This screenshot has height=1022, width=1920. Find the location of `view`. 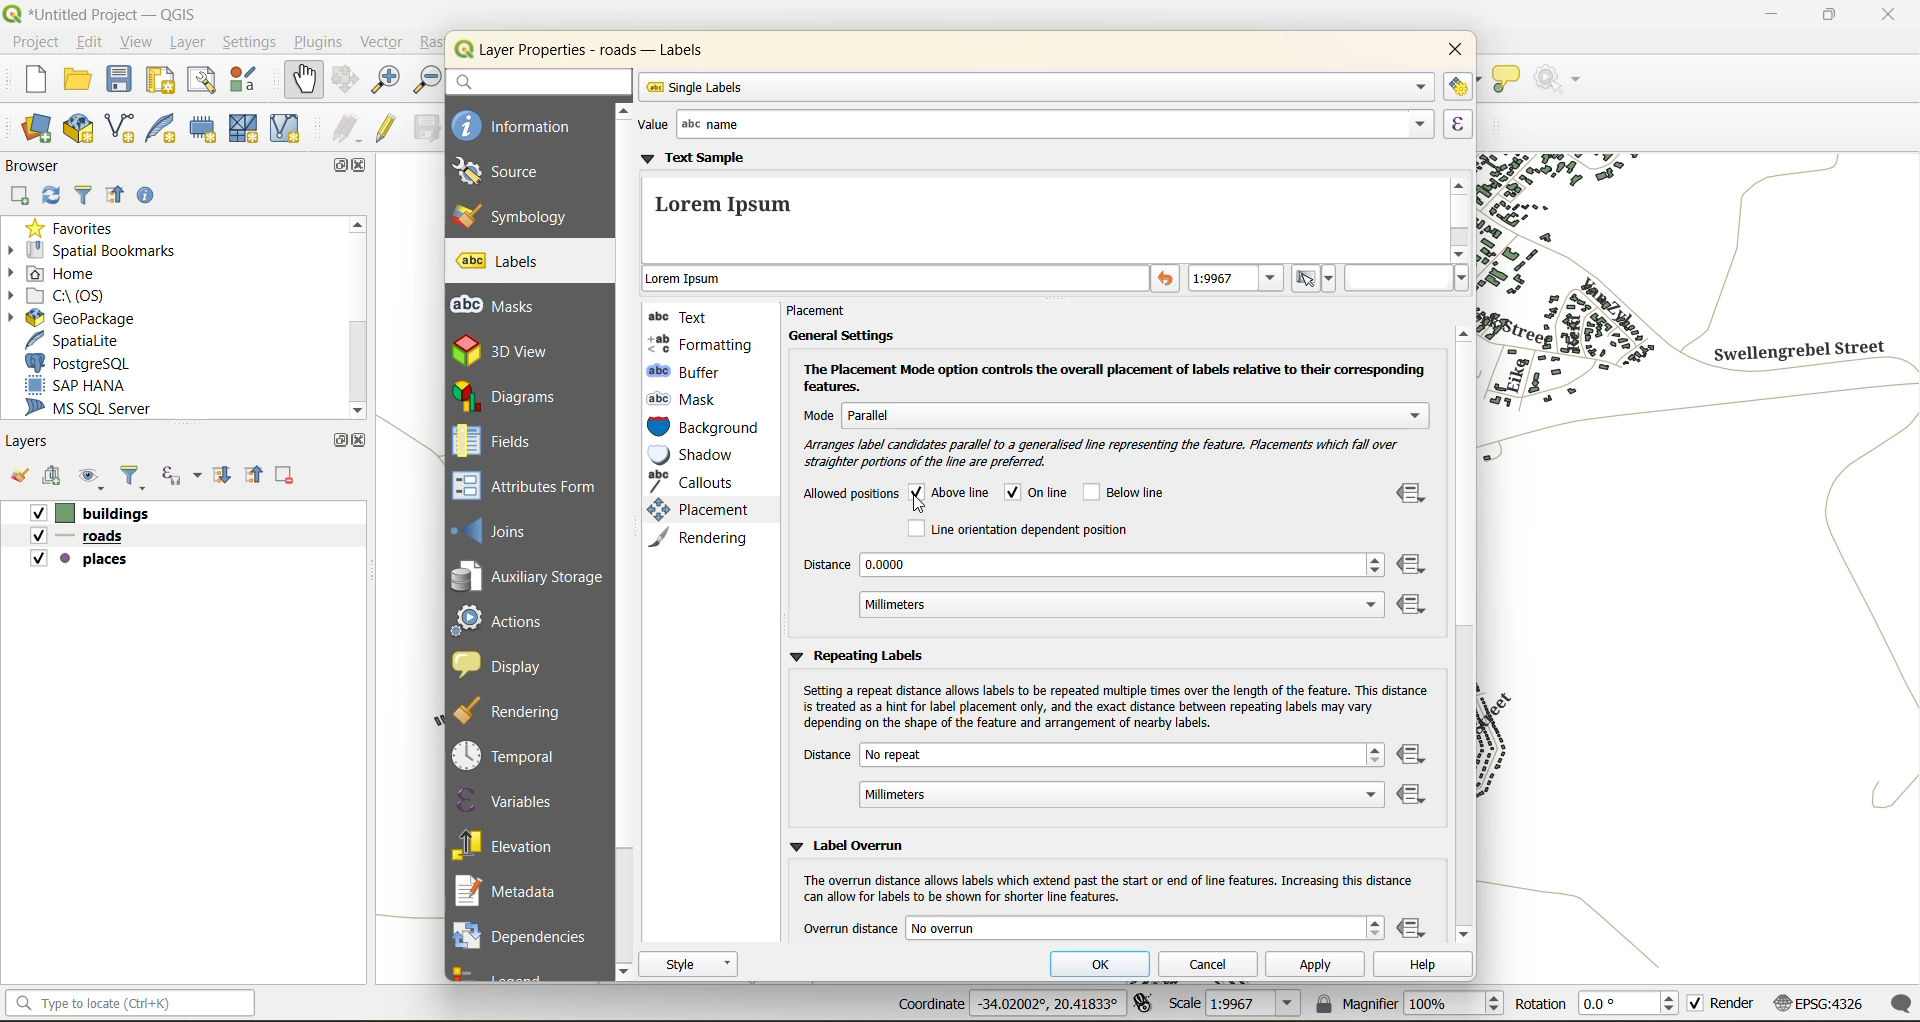

view is located at coordinates (137, 43).